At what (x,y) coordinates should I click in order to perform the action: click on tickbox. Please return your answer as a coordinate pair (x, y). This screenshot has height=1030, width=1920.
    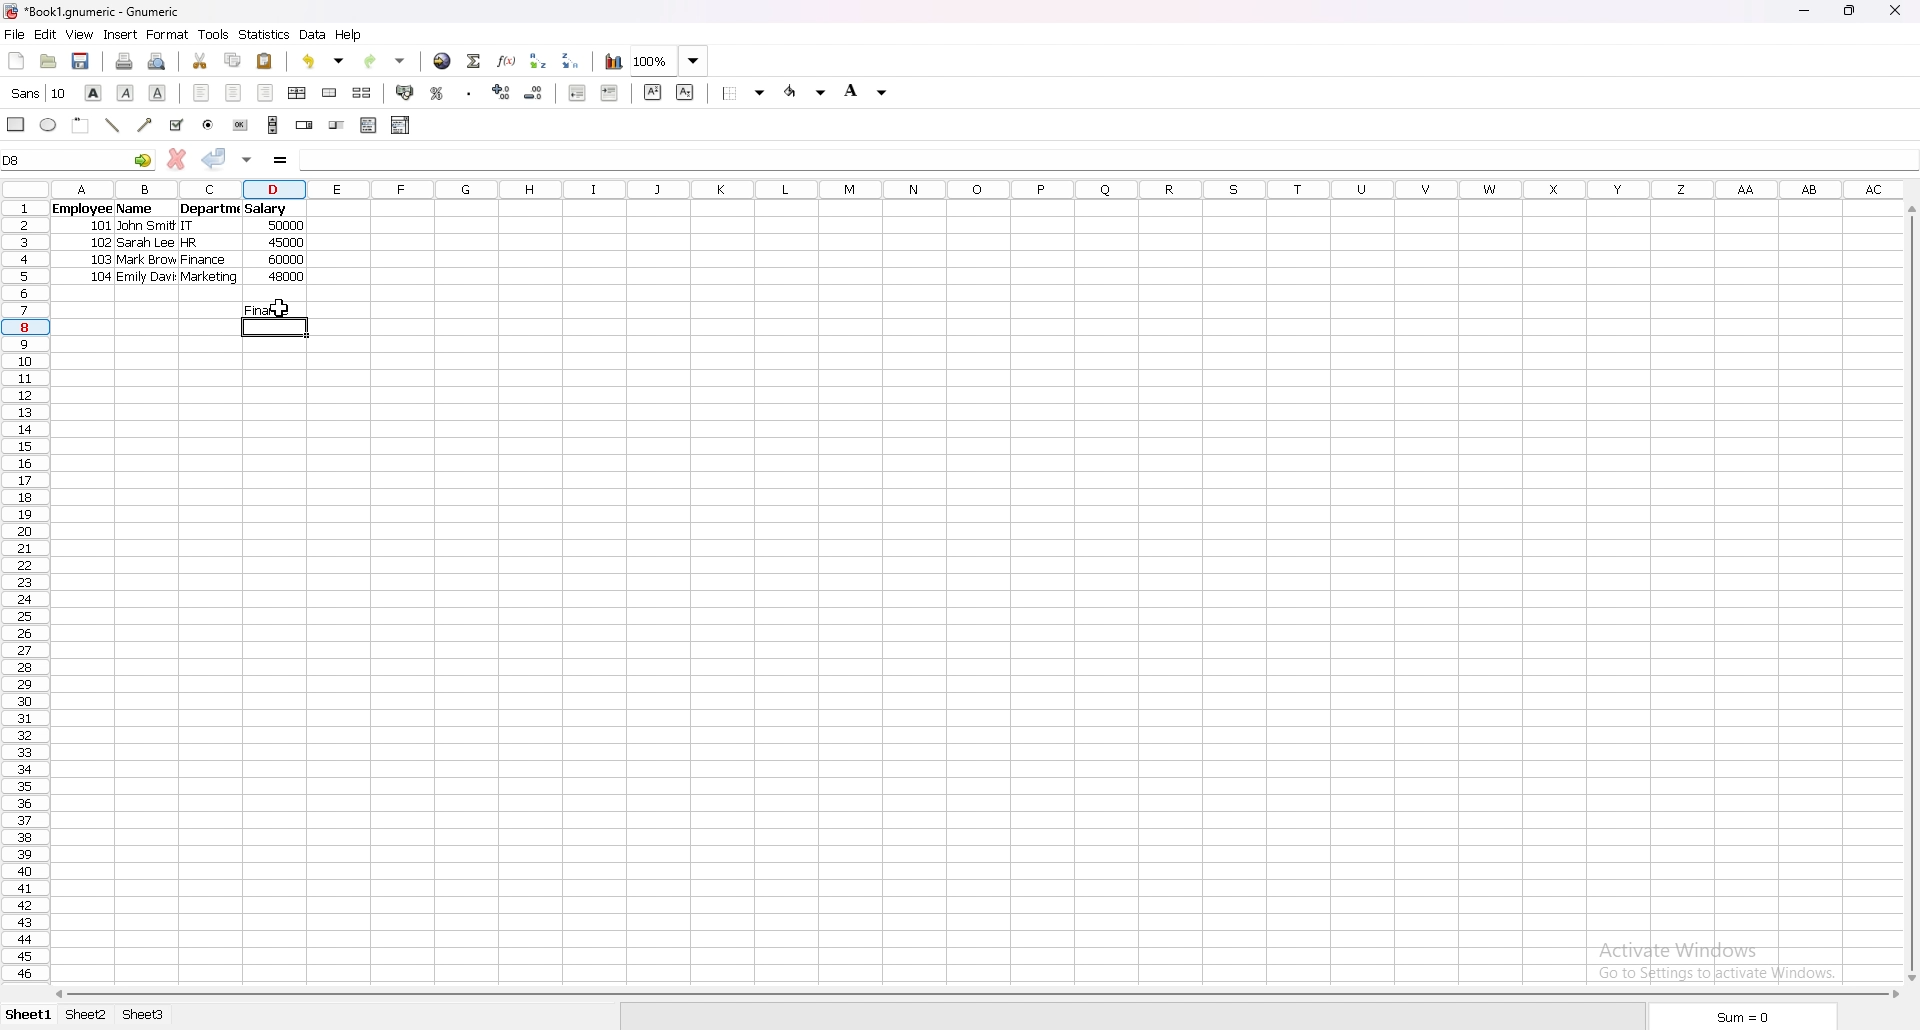
    Looking at the image, I should click on (176, 125).